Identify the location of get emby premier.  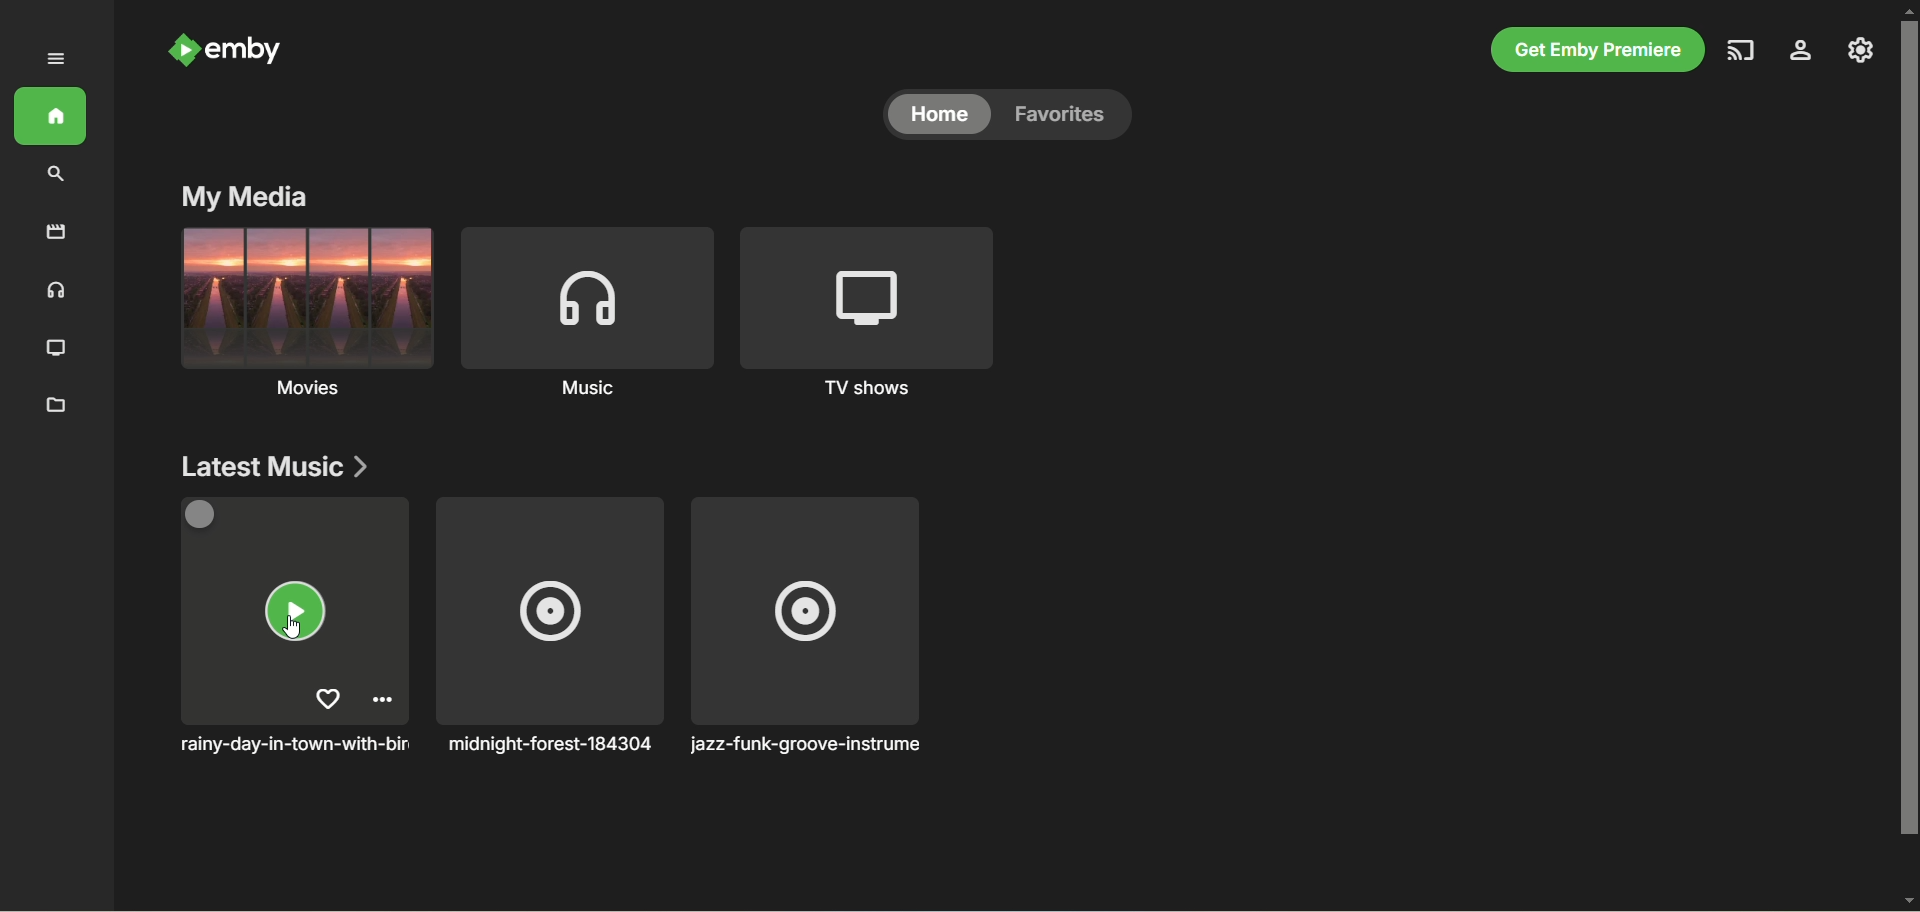
(1599, 51).